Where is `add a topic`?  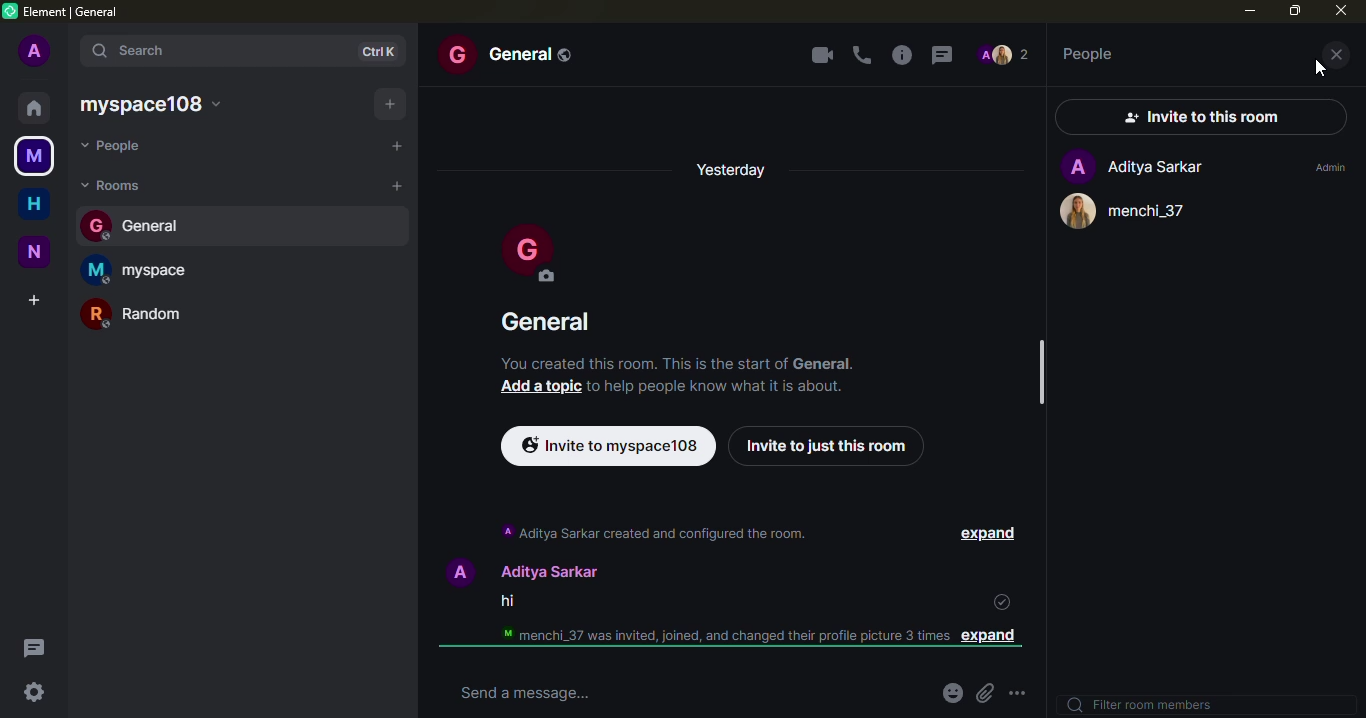
add a topic is located at coordinates (540, 386).